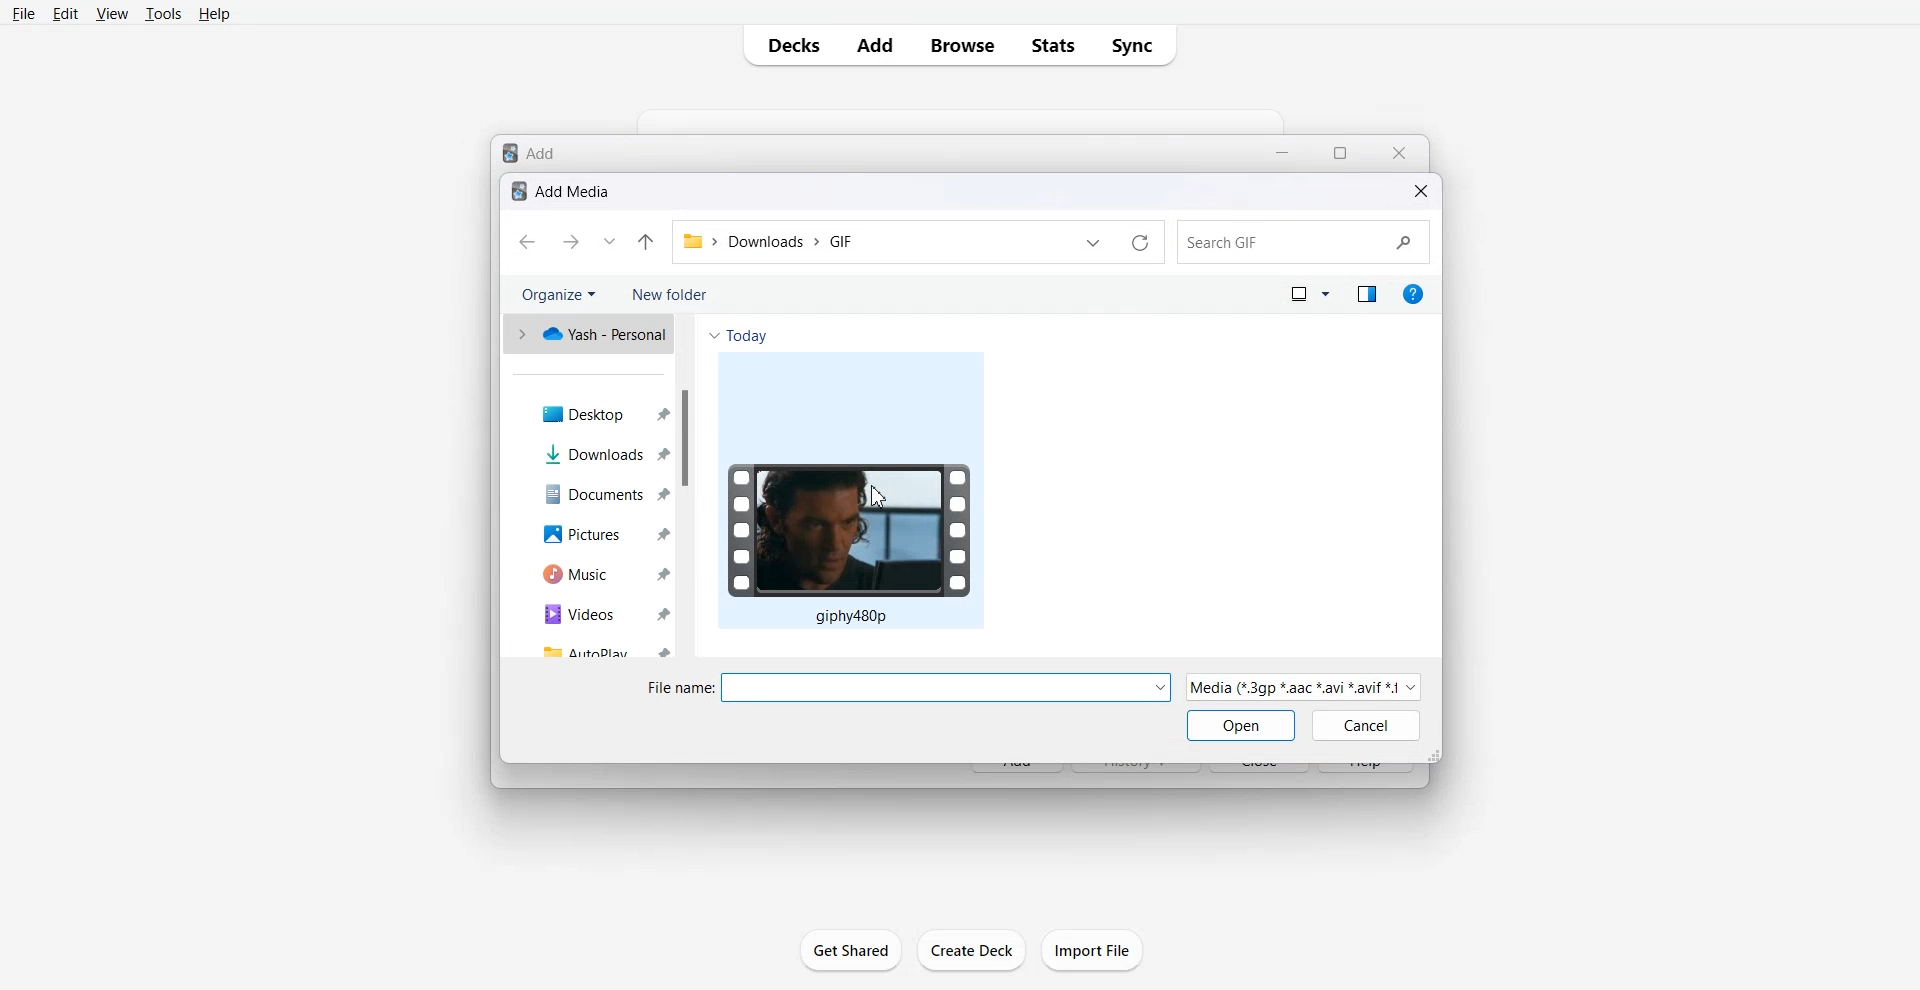 The height and width of the screenshot is (990, 1920). I want to click on Desktop, so click(595, 412).